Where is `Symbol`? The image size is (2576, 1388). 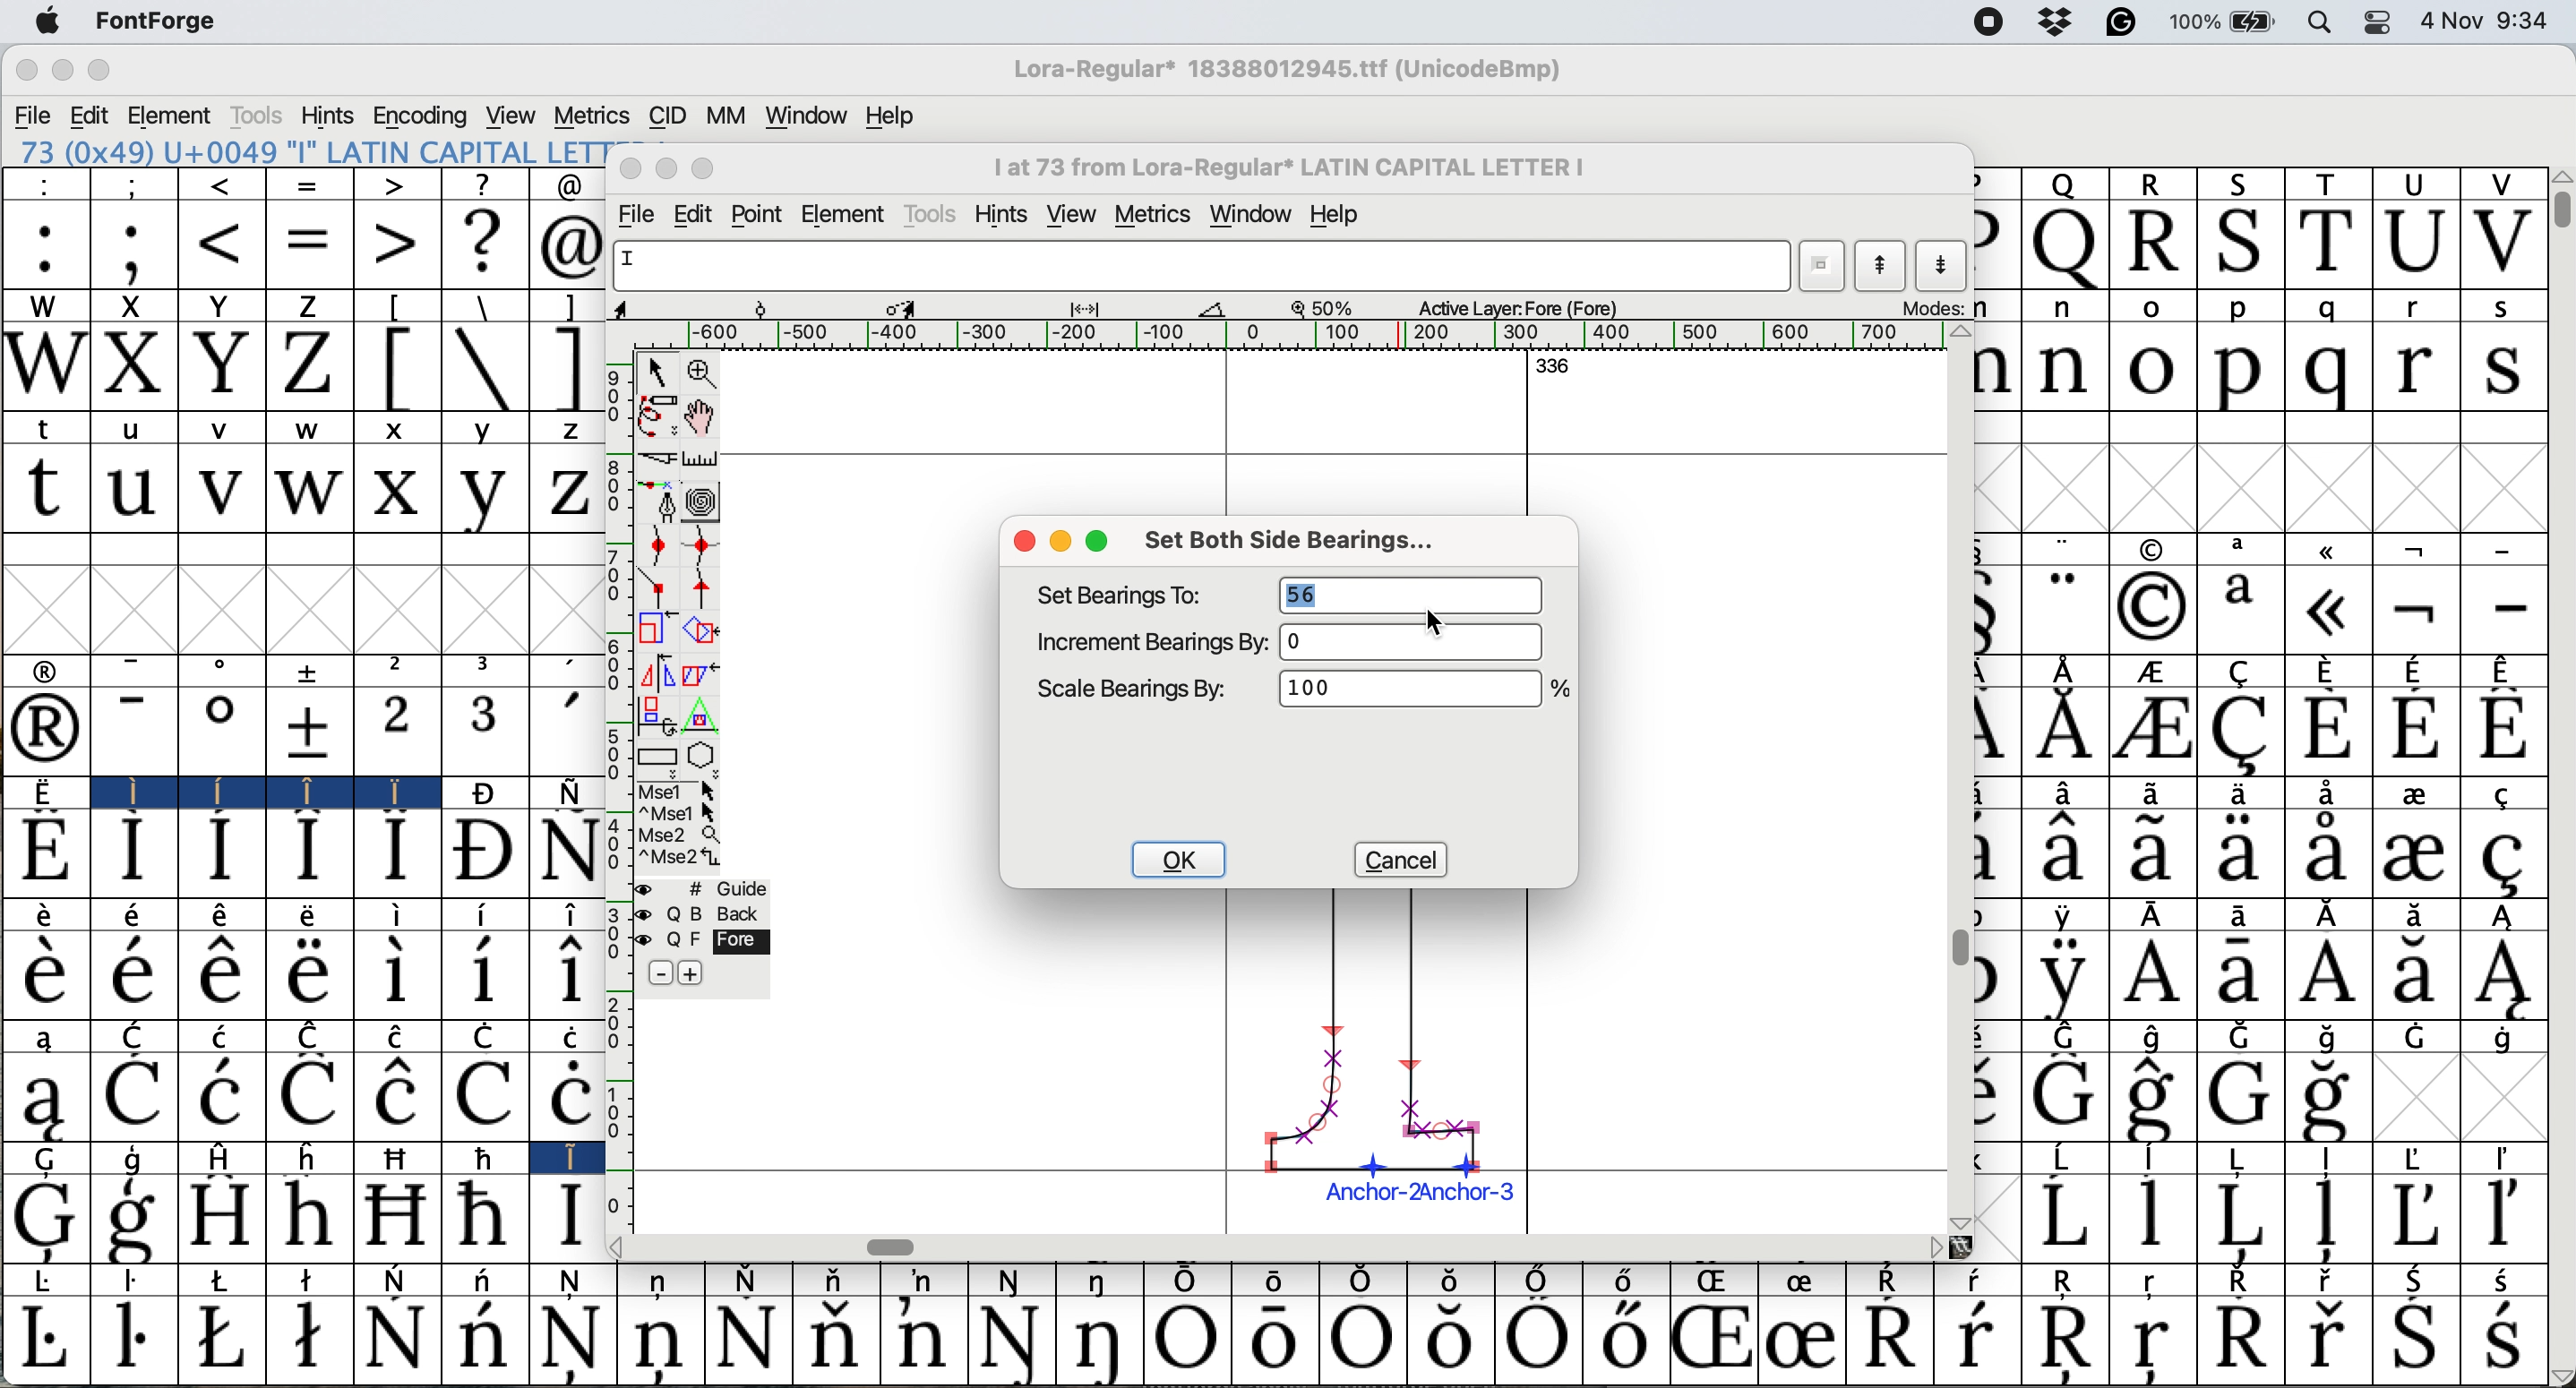
Symbol is located at coordinates (44, 913).